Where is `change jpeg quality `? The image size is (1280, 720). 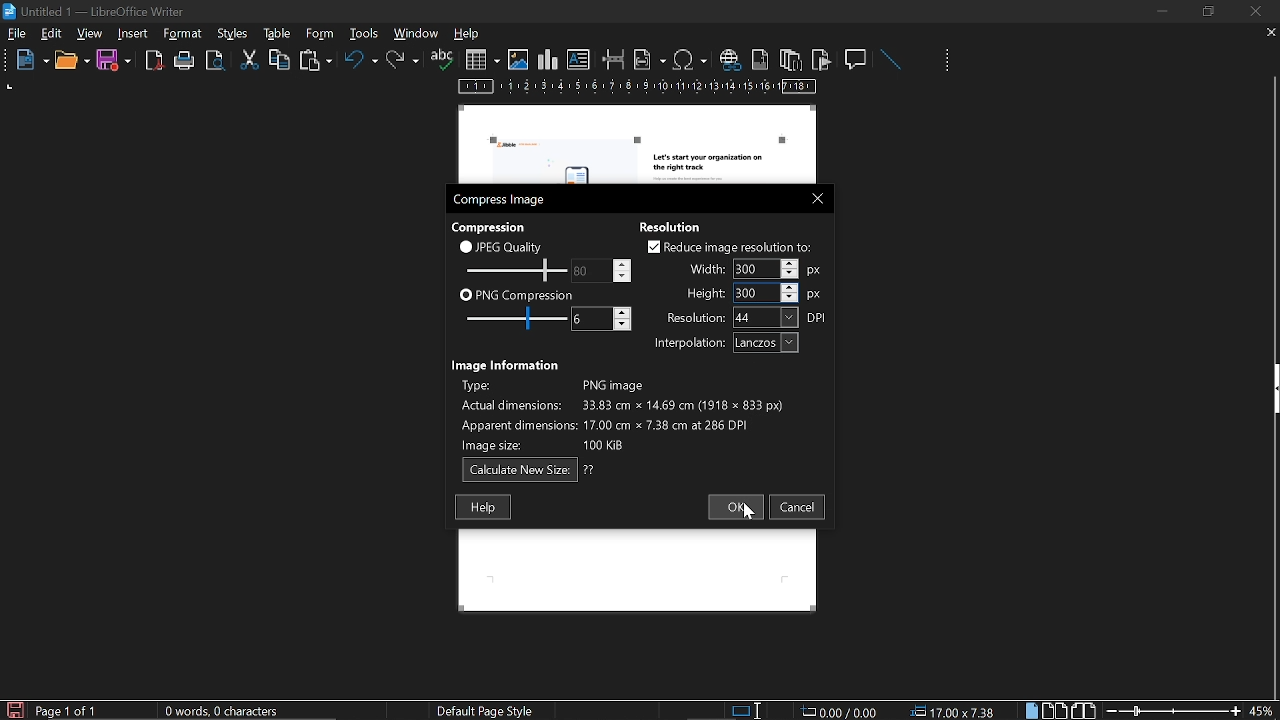 change jpeg quality  is located at coordinates (602, 270).